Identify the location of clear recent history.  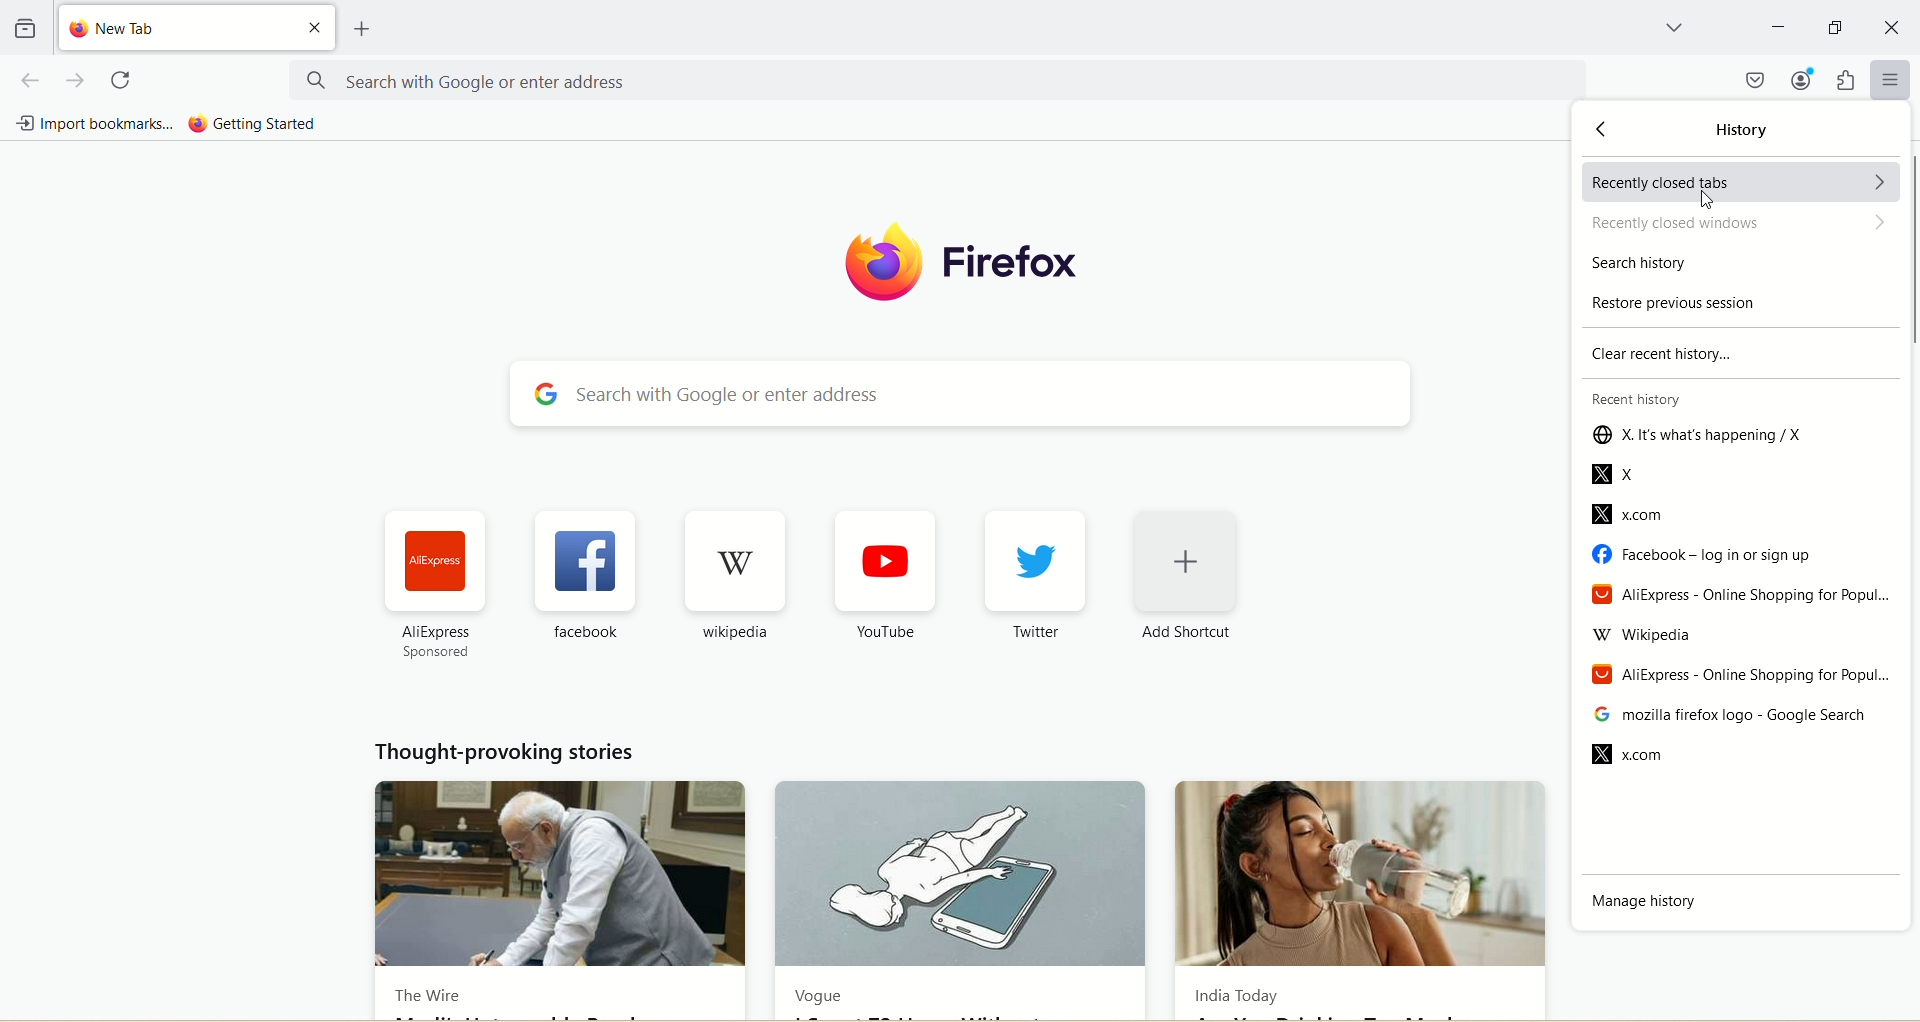
(1743, 350).